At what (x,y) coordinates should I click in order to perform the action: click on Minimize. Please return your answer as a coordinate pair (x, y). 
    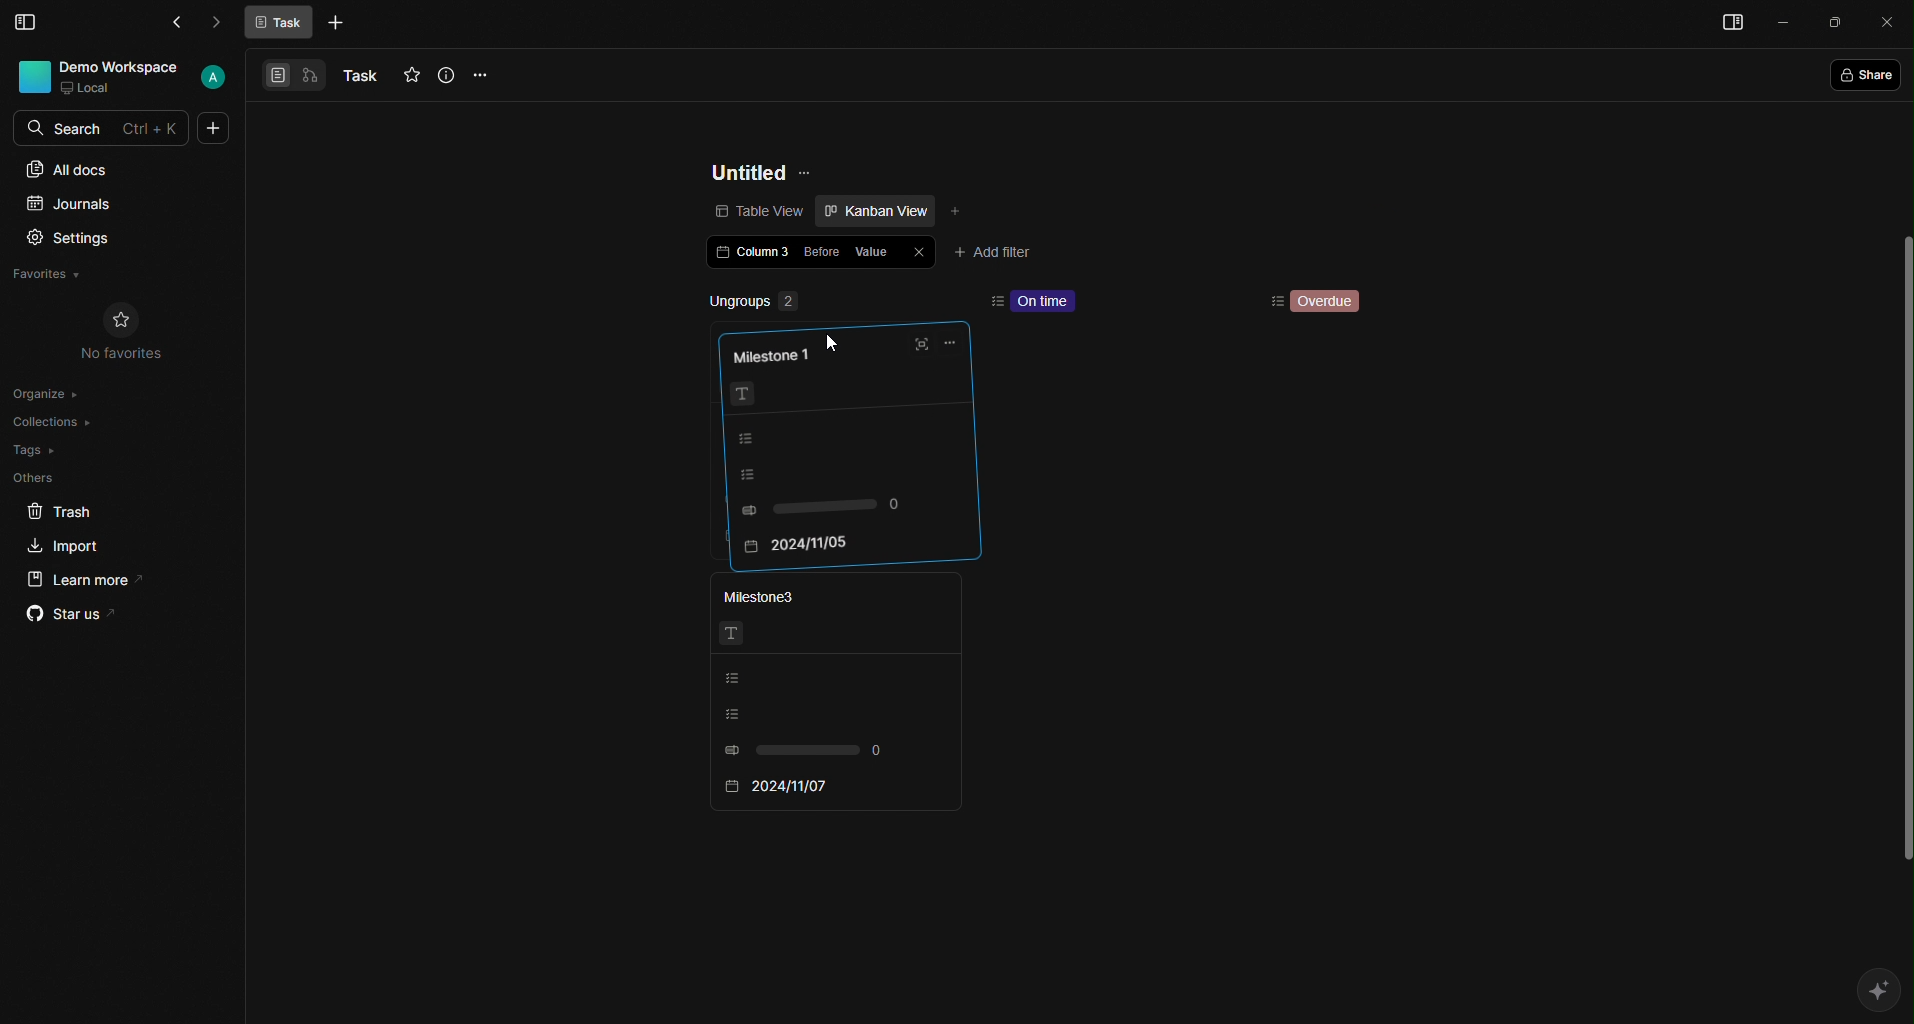
    Looking at the image, I should click on (1786, 20).